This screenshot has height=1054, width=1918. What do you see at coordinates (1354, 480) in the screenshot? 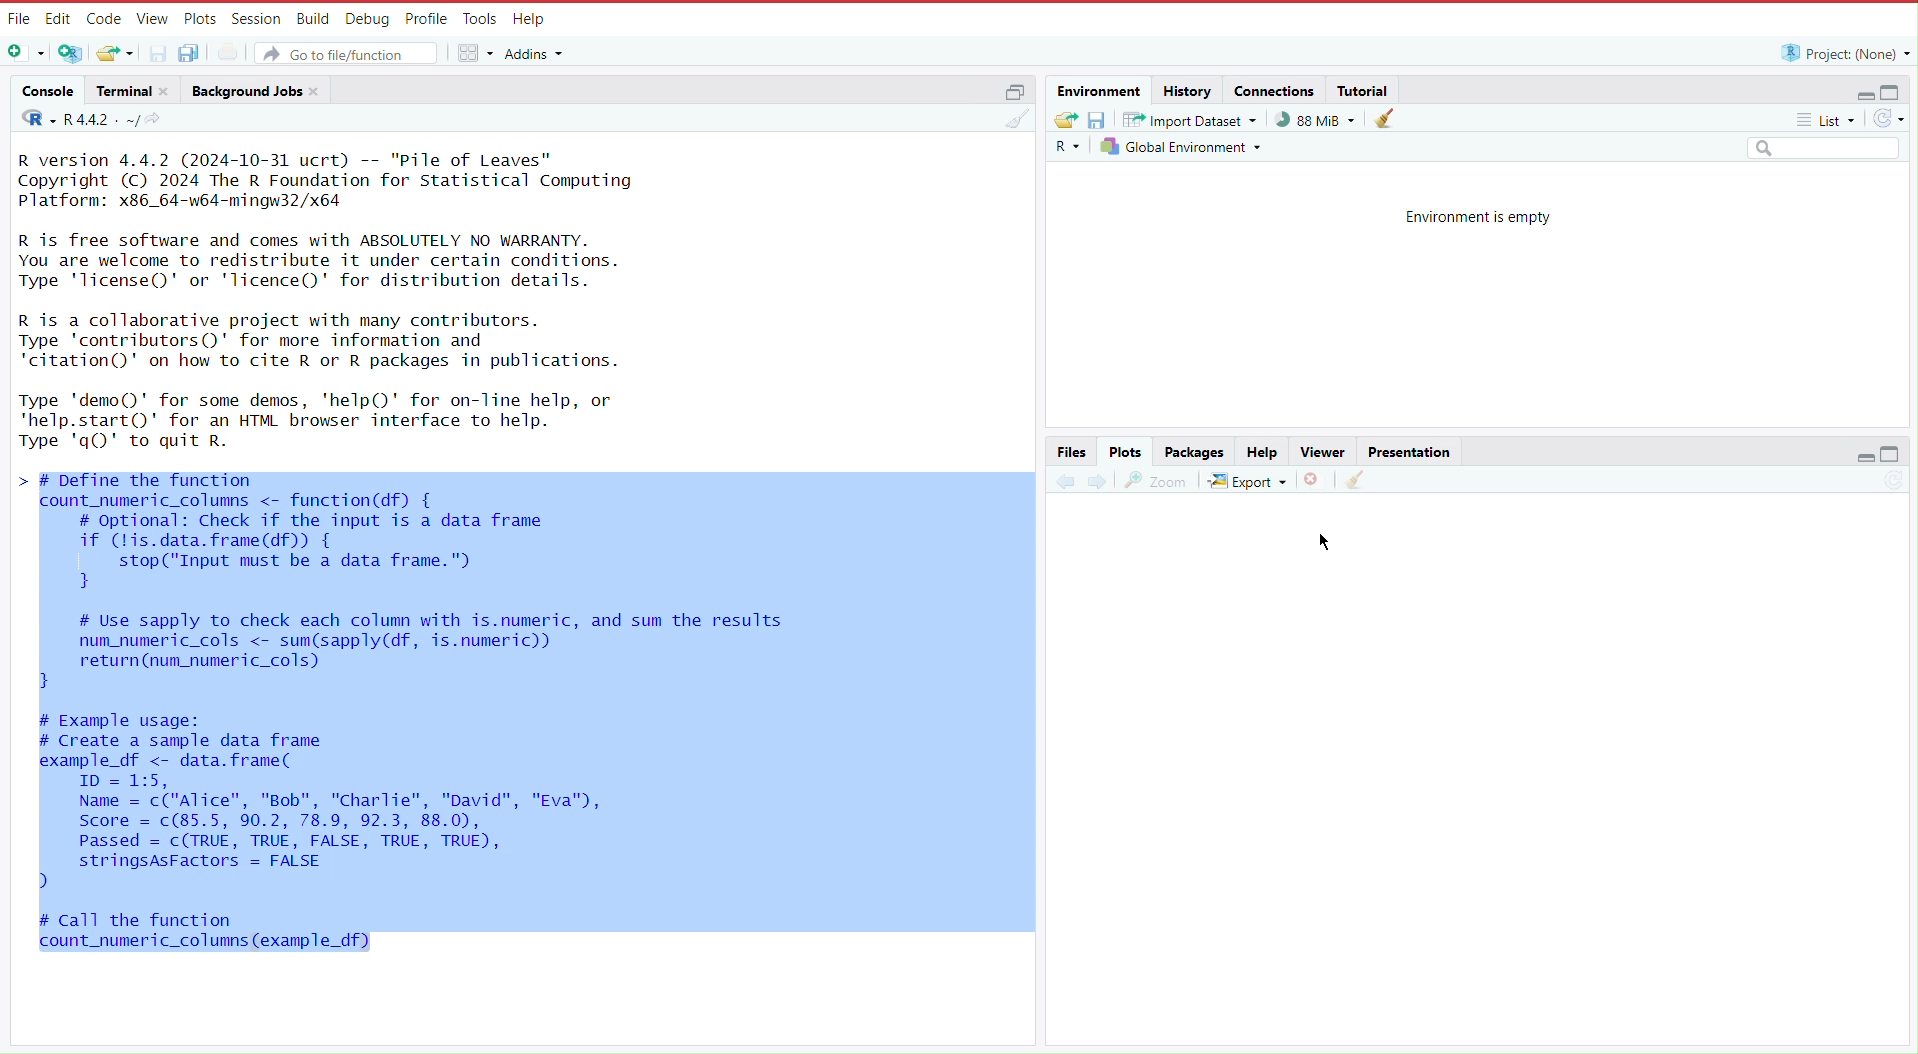
I see `Clear console (Ctrl +L)` at bounding box center [1354, 480].